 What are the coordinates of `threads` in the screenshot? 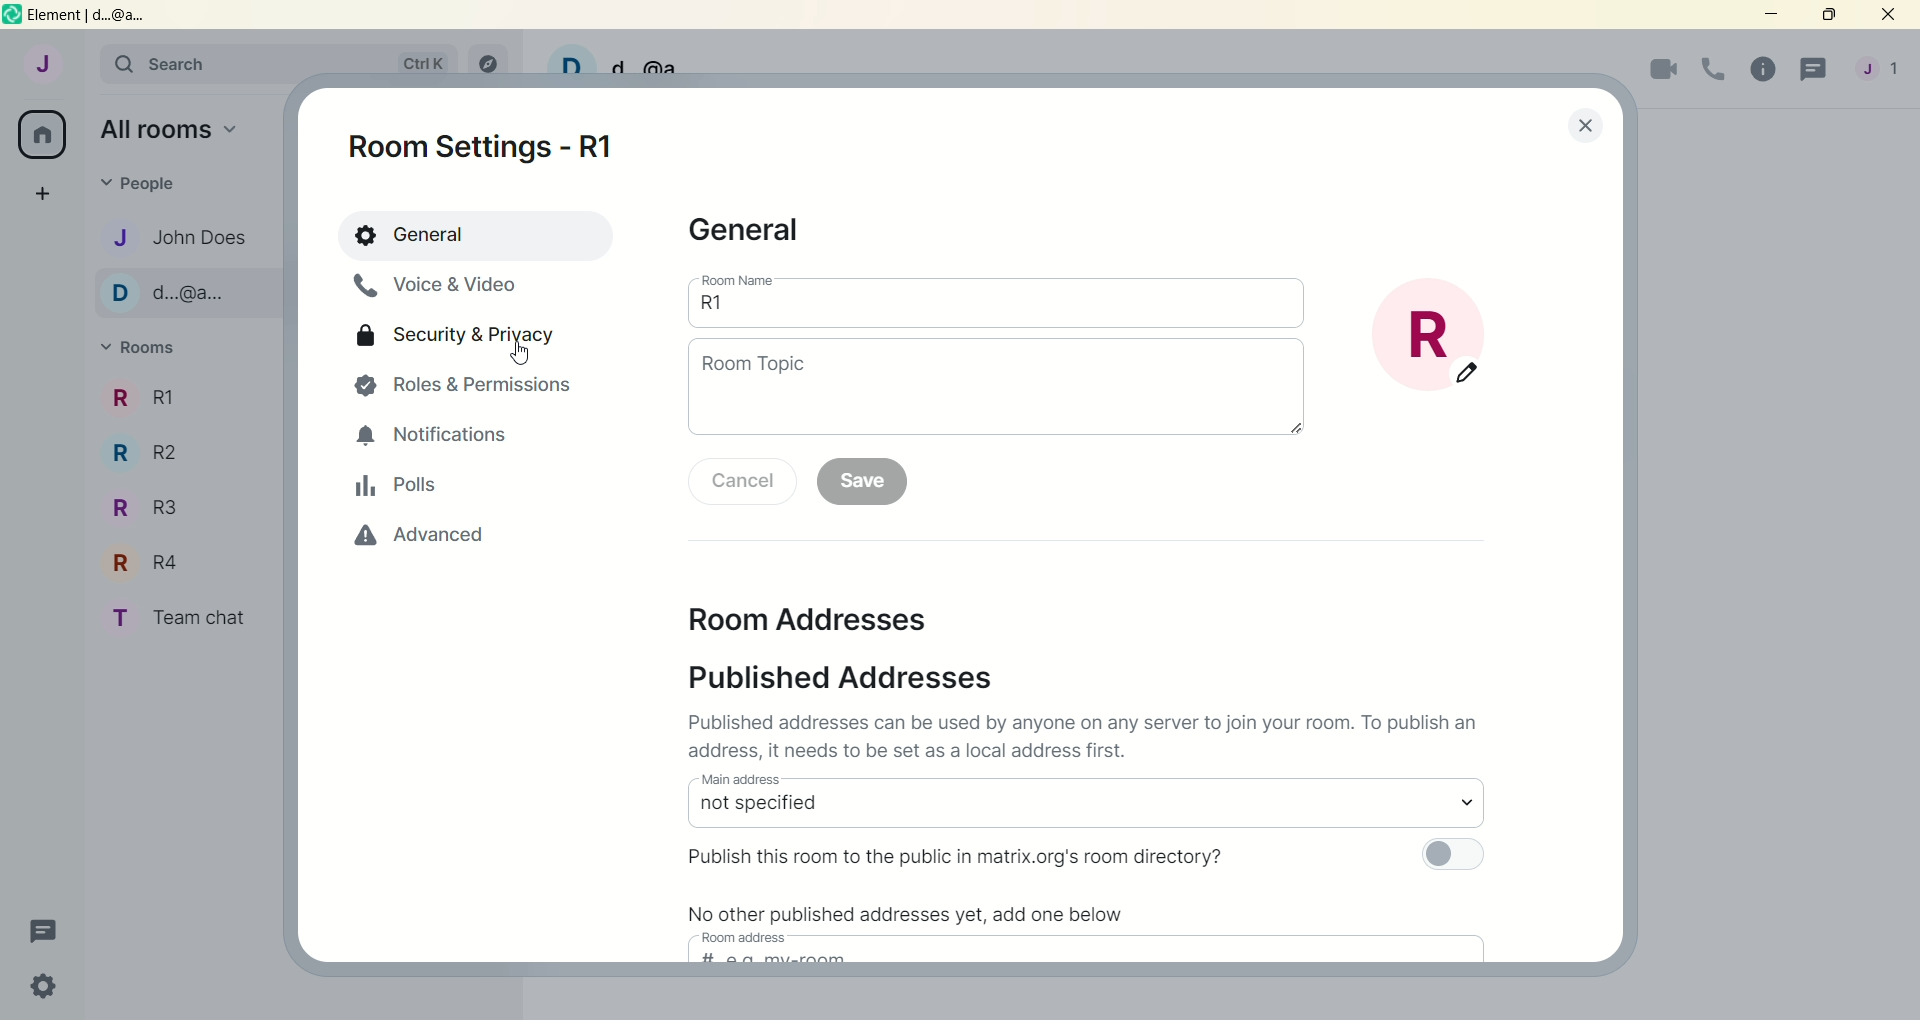 It's located at (37, 929).